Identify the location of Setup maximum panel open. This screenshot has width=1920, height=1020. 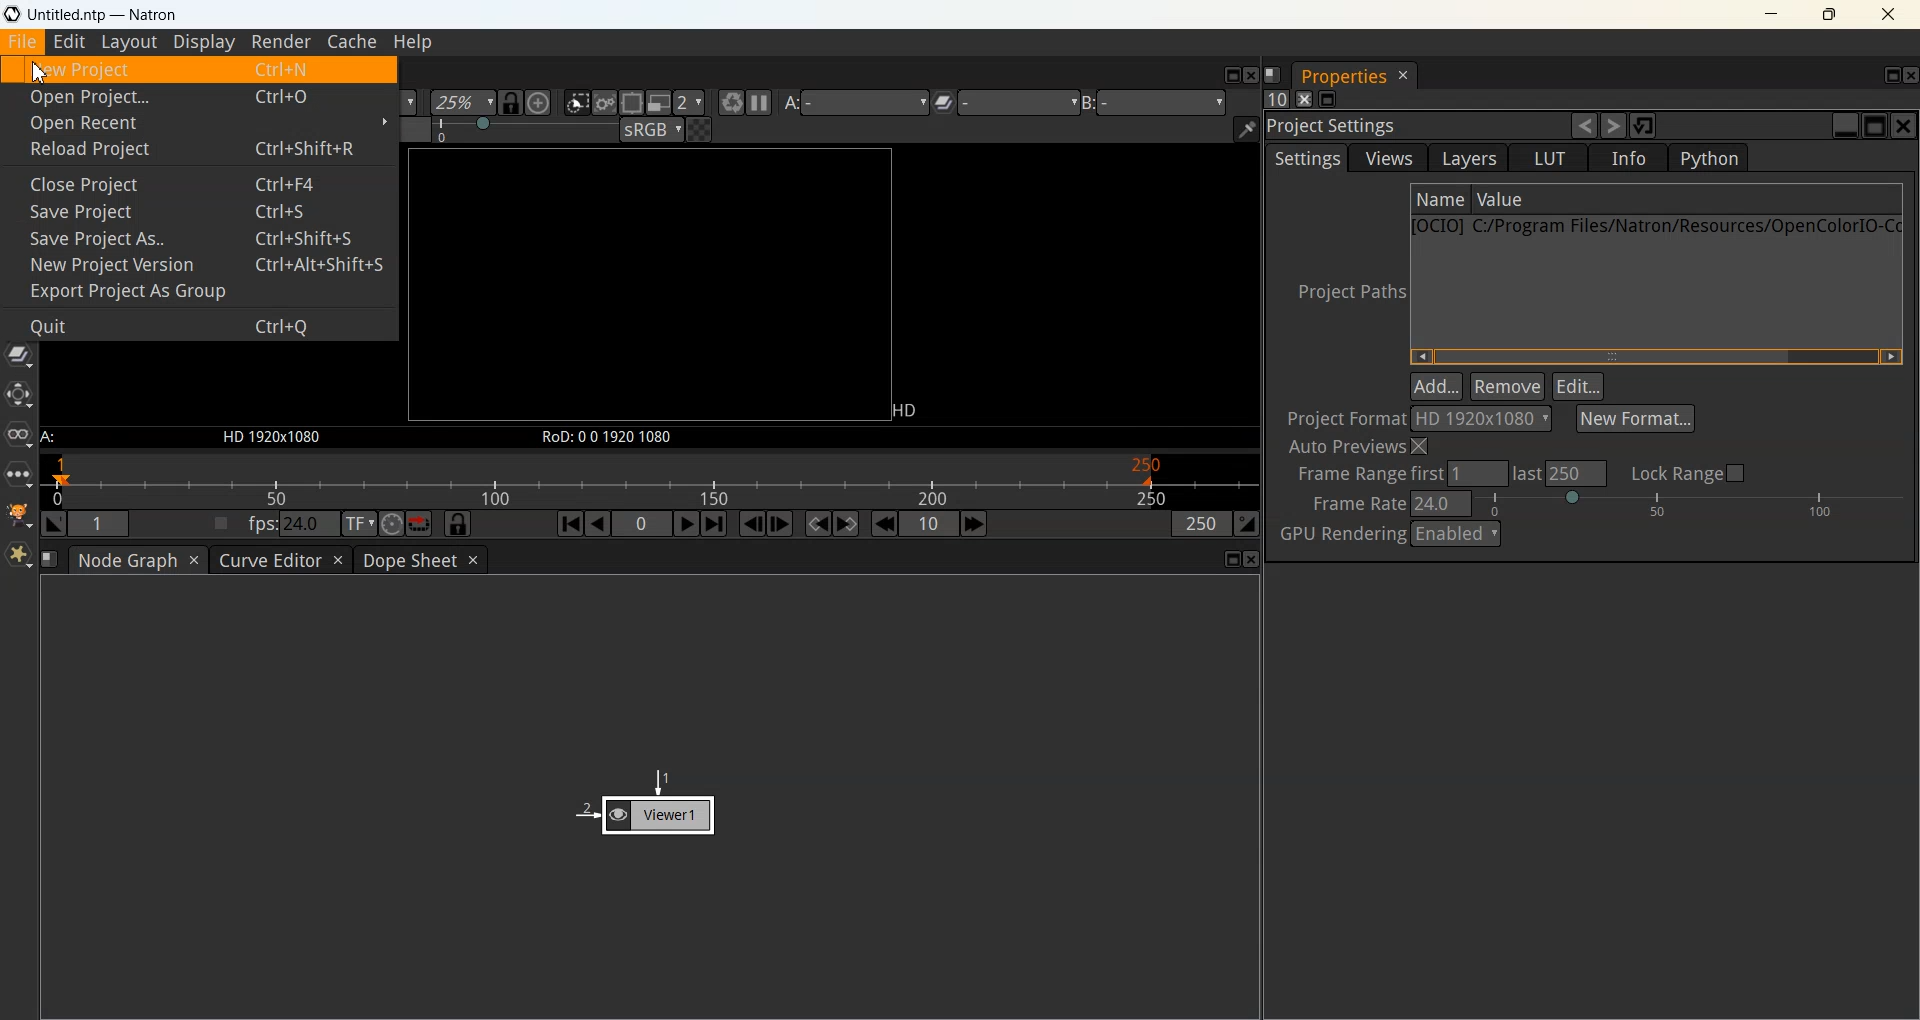
(1275, 98).